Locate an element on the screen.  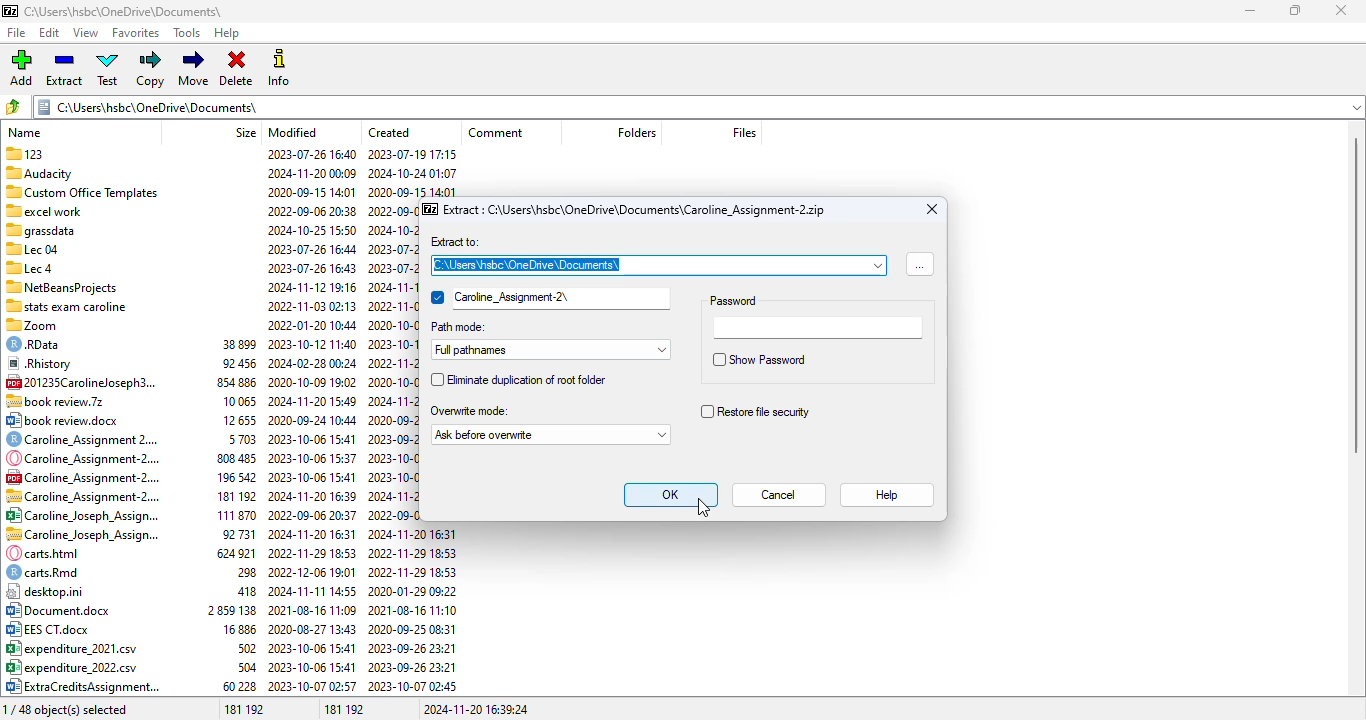
show password is located at coordinates (761, 359).